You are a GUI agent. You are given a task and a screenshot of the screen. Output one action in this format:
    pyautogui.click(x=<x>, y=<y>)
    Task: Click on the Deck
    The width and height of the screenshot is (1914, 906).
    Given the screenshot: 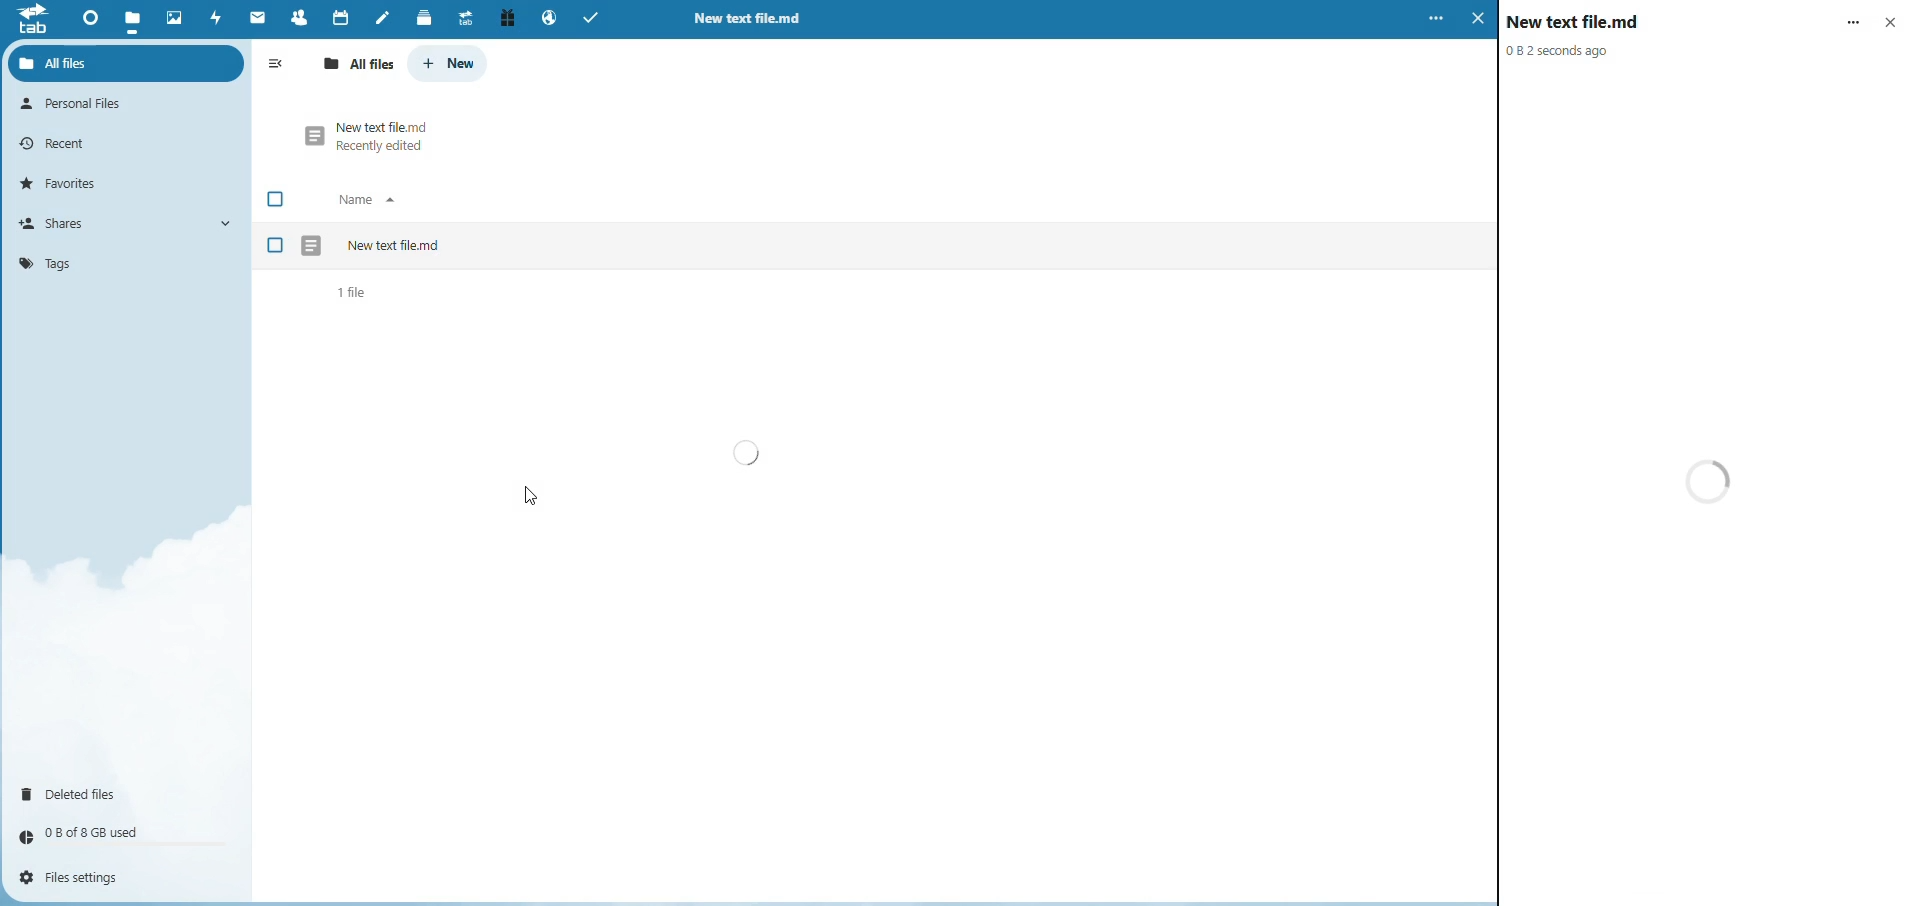 What is the action you would take?
    pyautogui.click(x=420, y=17)
    